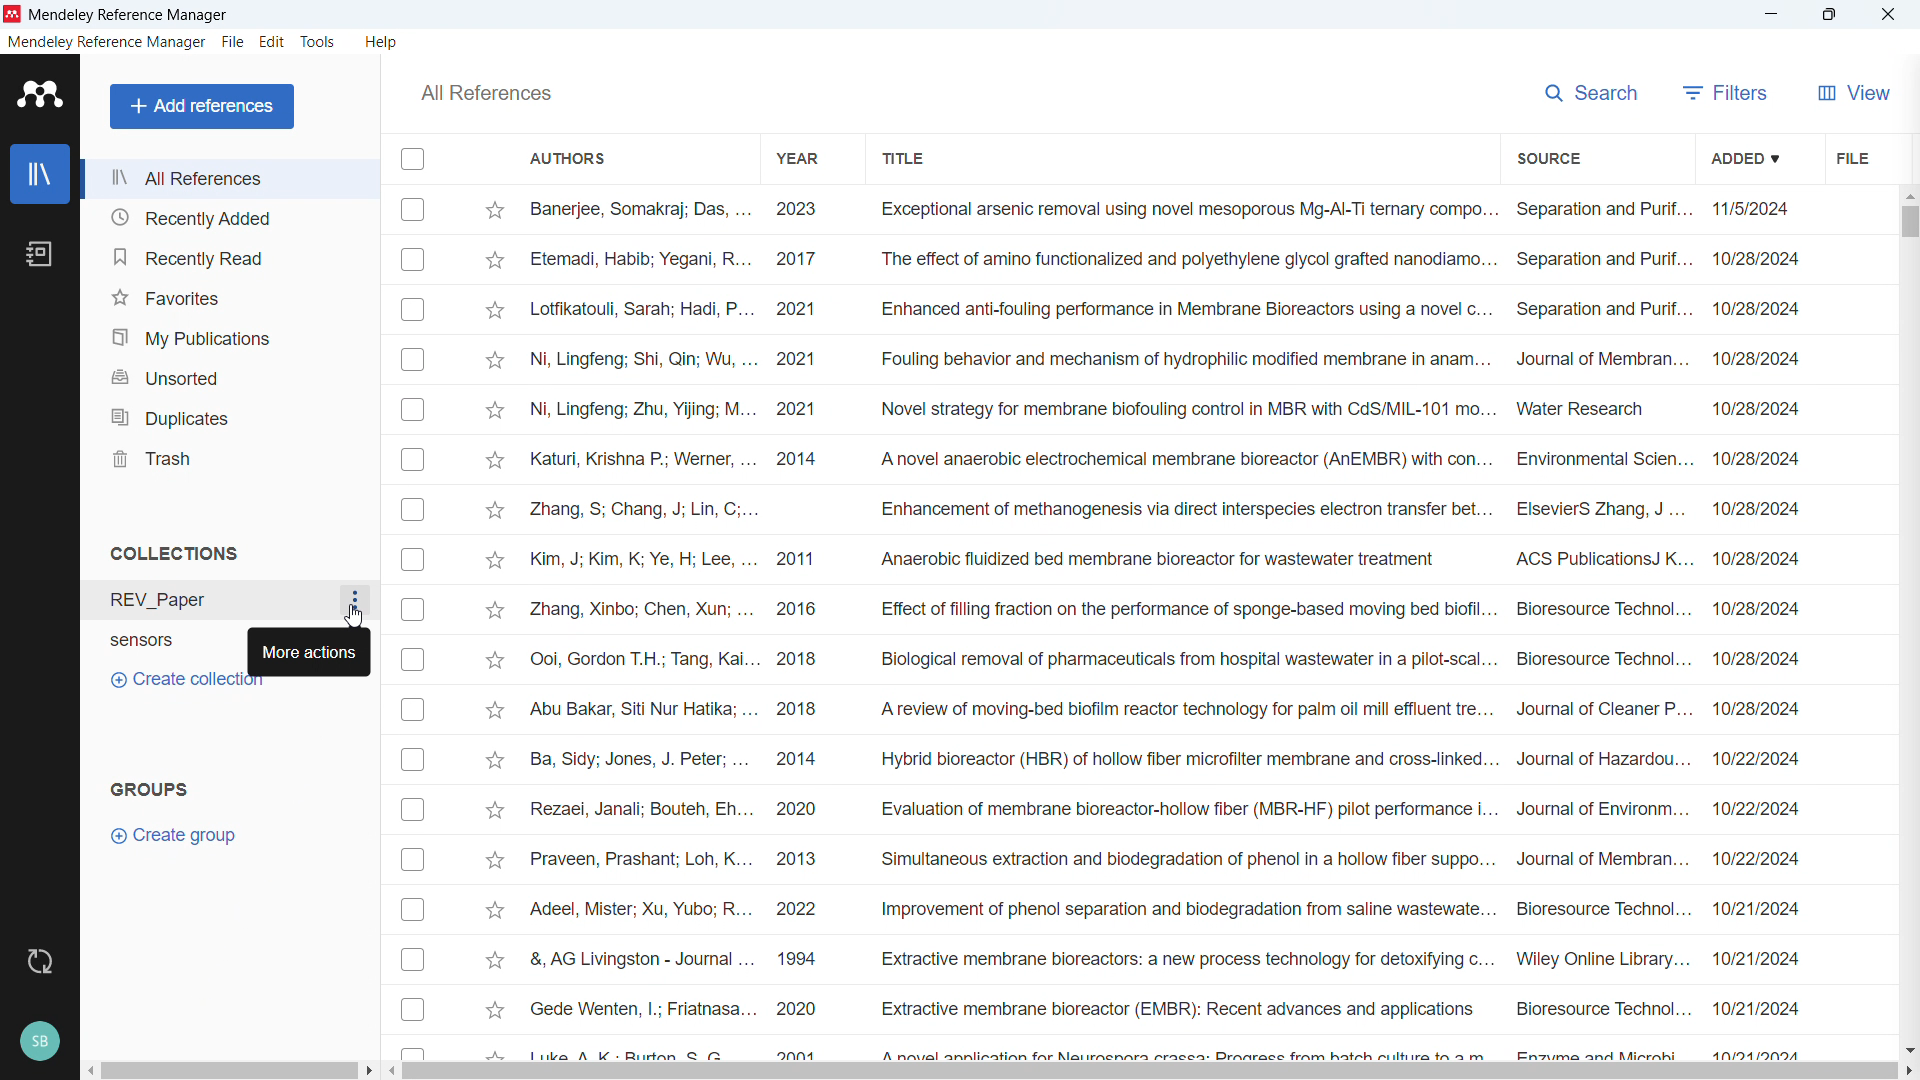  Describe the element at coordinates (41, 963) in the screenshot. I see `Sync ` at that location.